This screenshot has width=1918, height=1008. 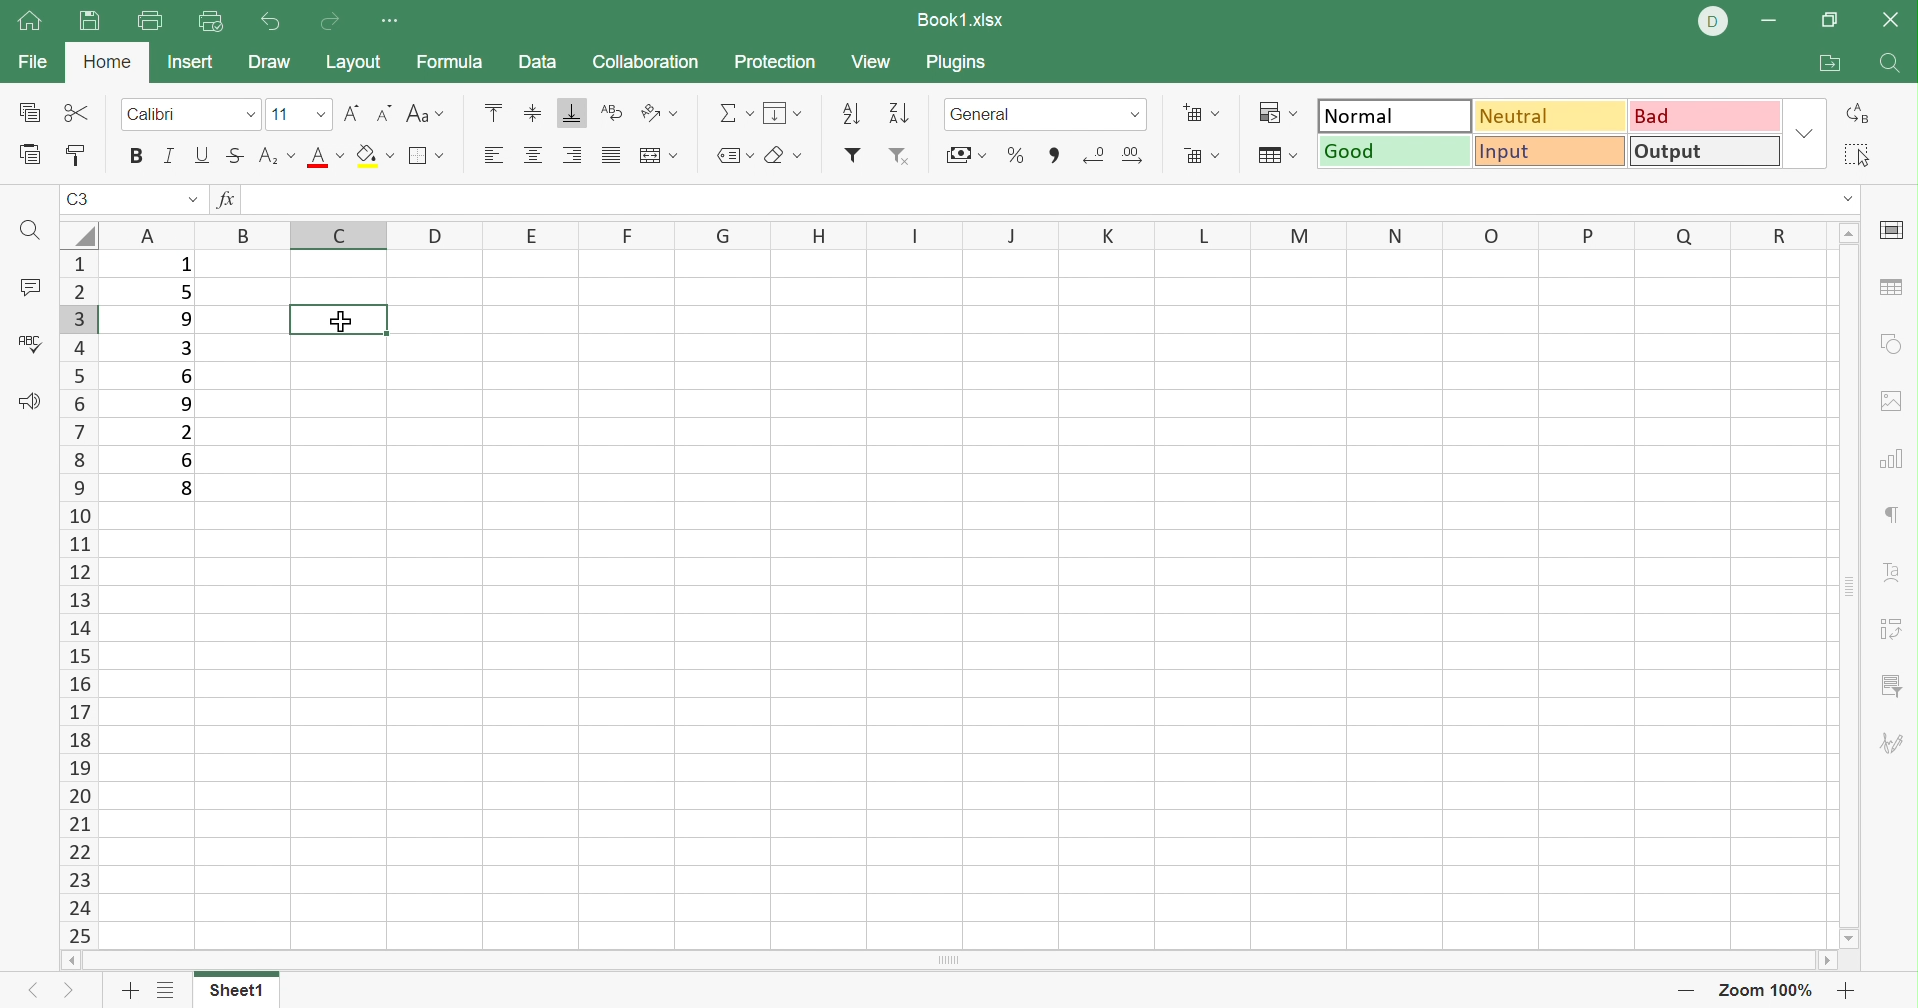 I want to click on Quick print, so click(x=212, y=24).